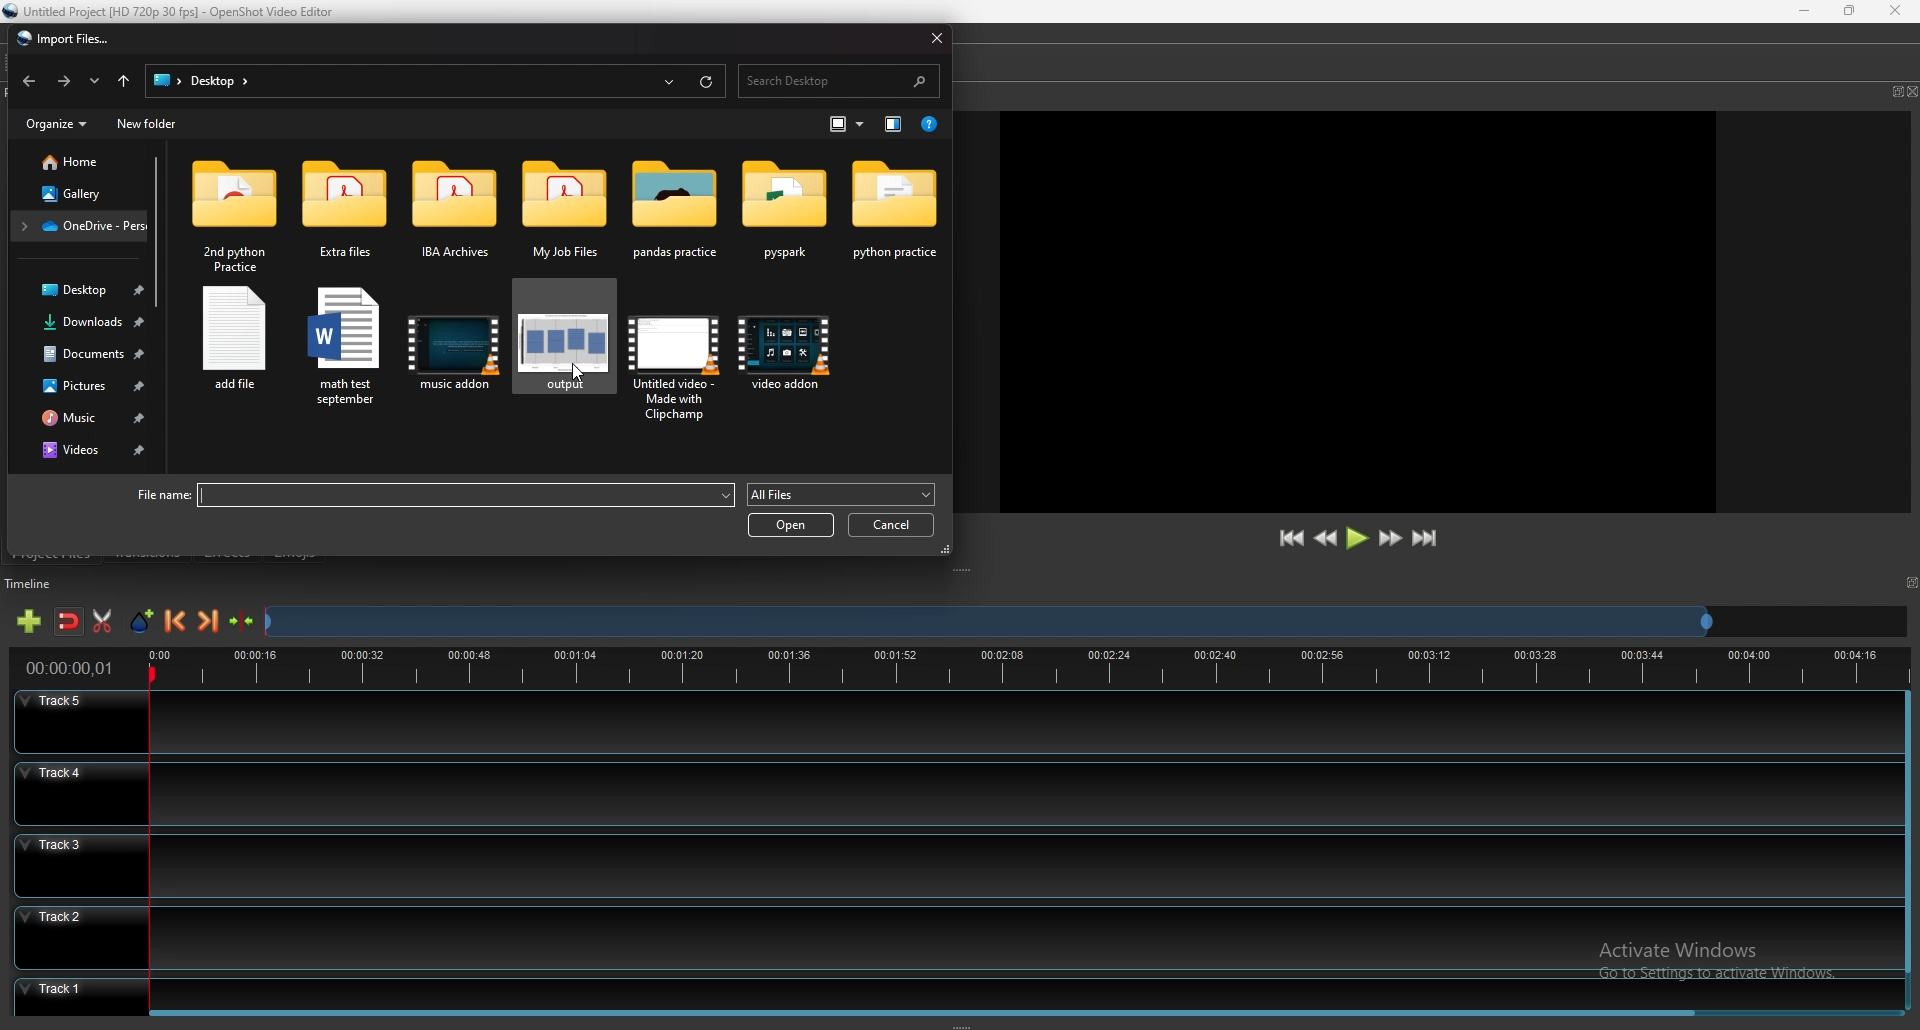  Describe the element at coordinates (235, 341) in the screenshot. I see `file` at that location.